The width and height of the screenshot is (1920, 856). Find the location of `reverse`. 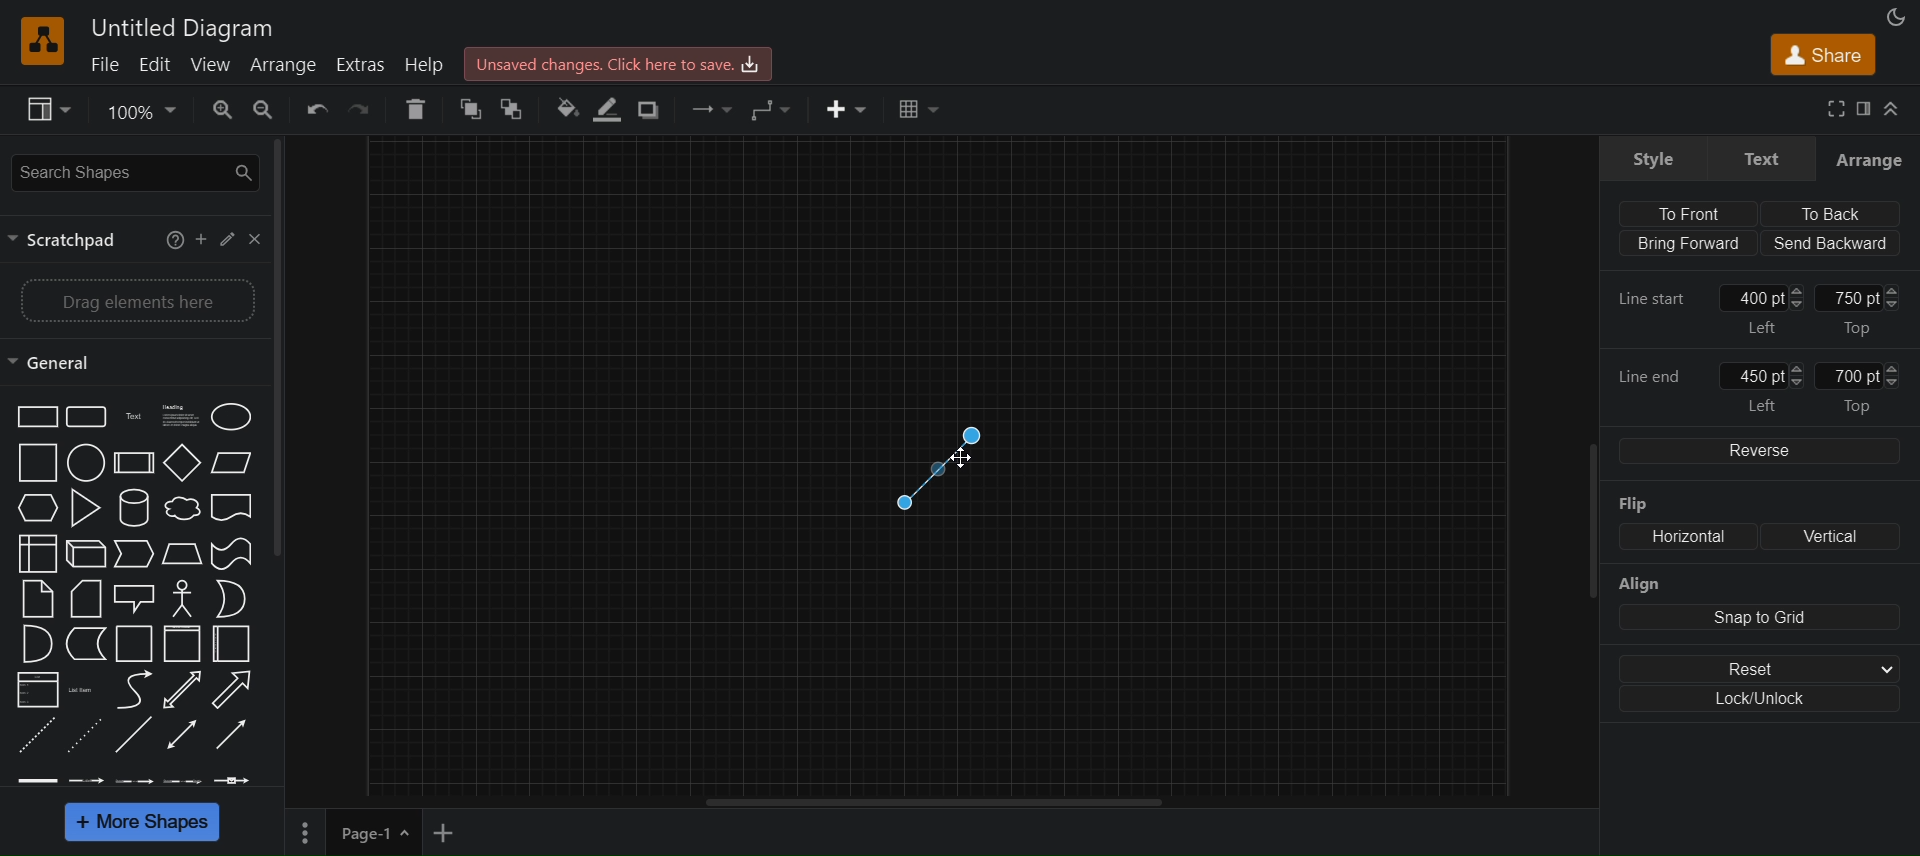

reverse is located at coordinates (1756, 450).